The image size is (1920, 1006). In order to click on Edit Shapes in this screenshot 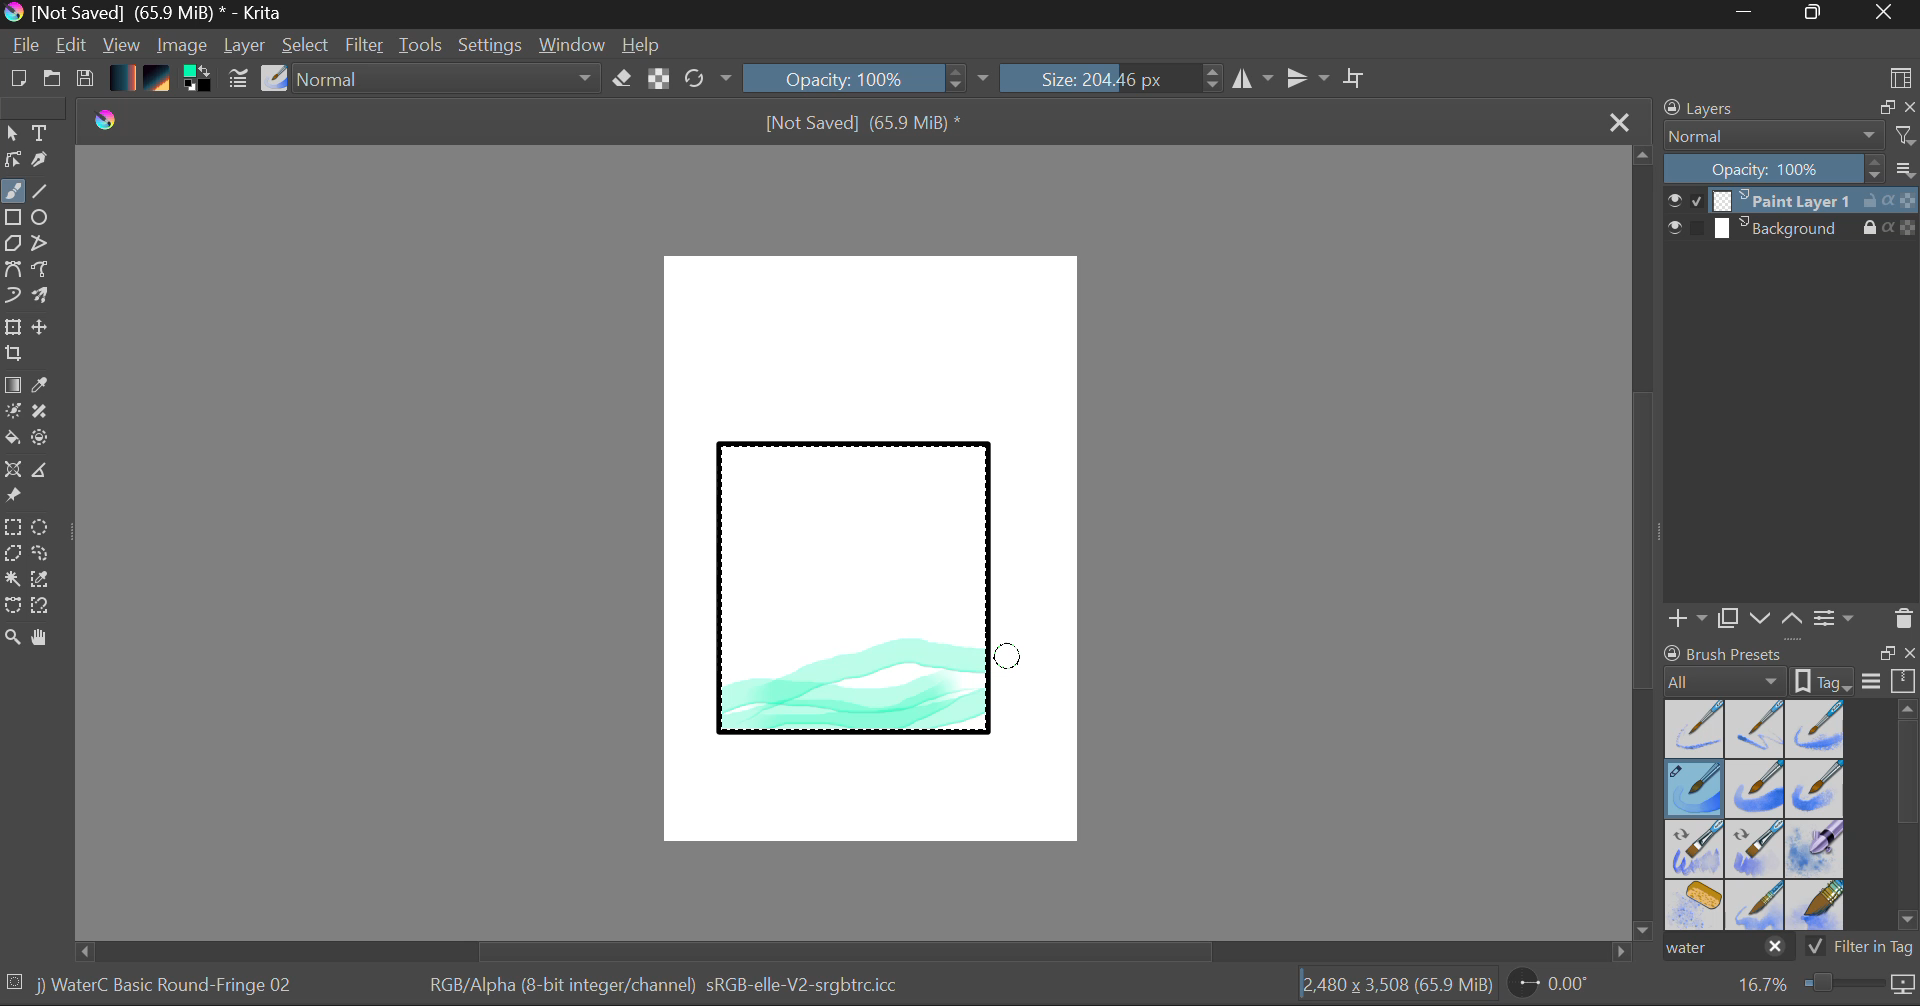, I will do `click(12, 162)`.